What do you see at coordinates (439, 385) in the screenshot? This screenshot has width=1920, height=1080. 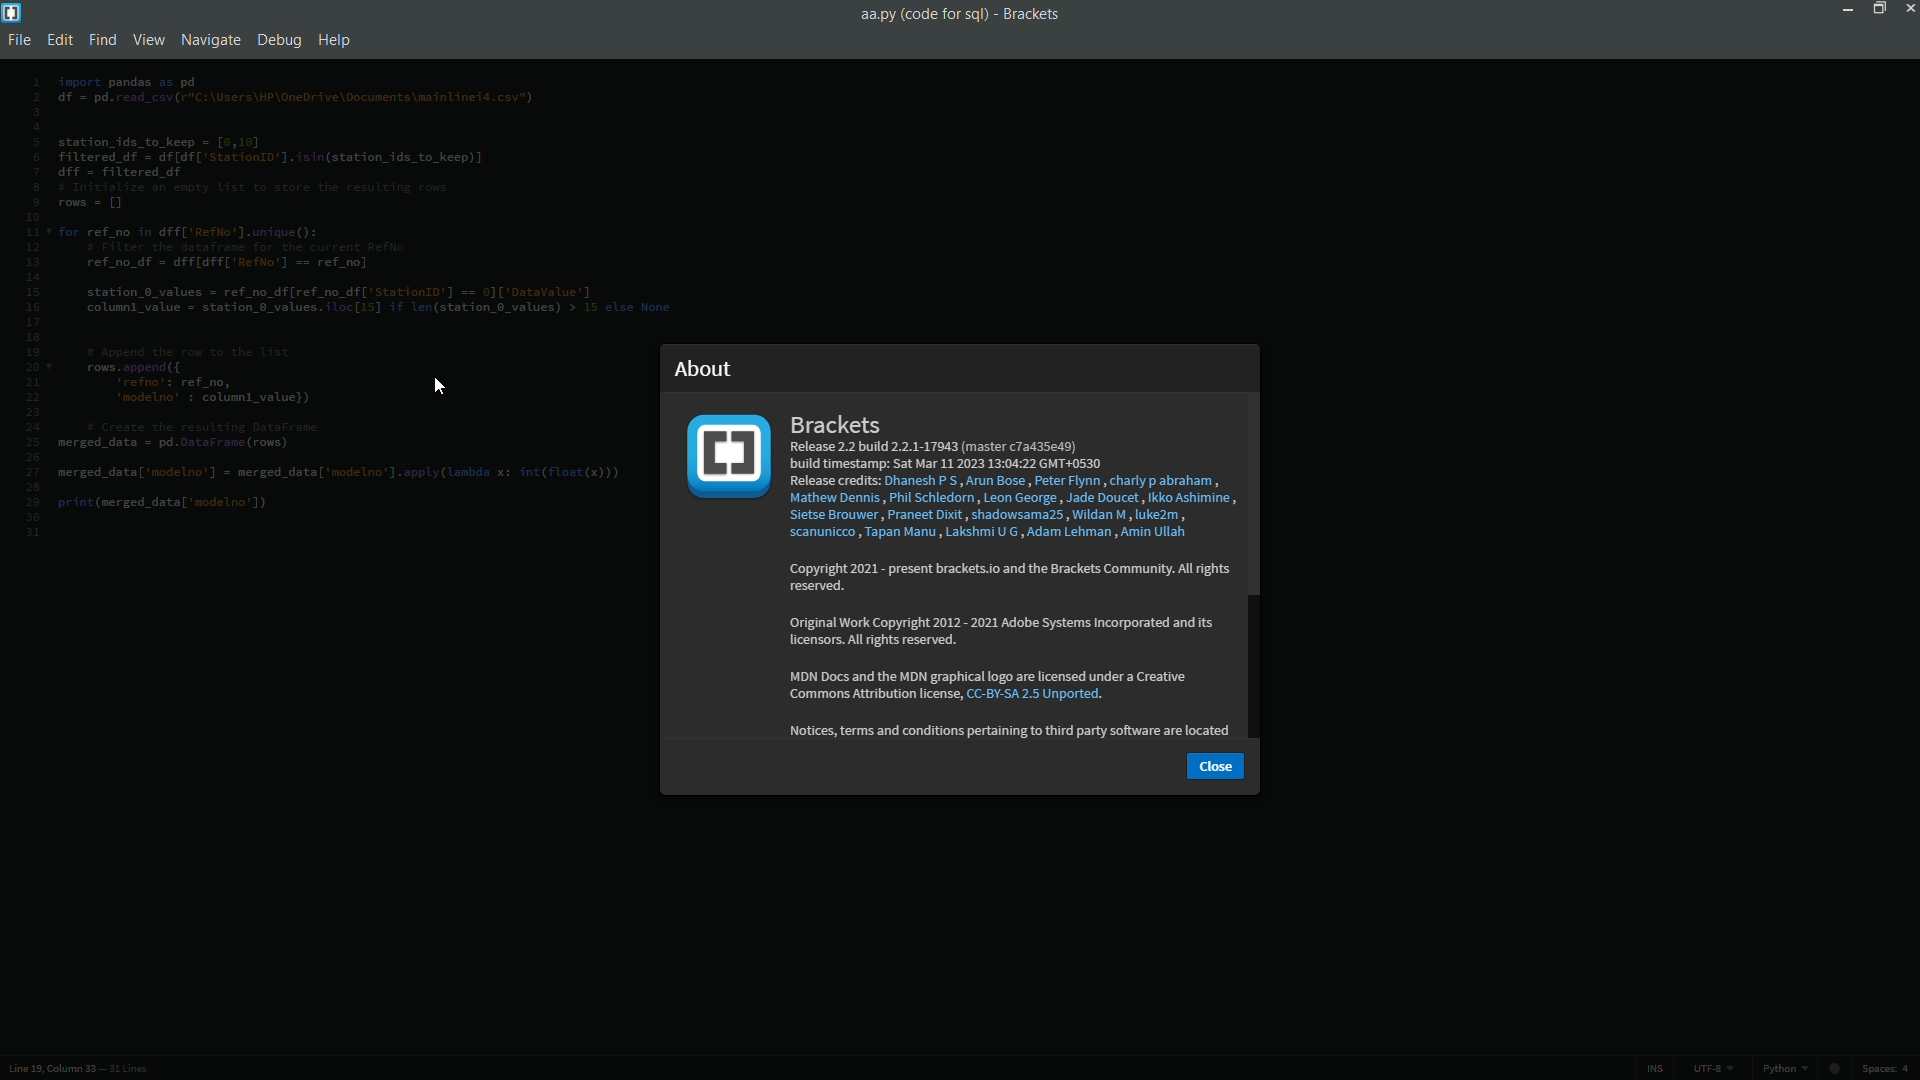 I see `cursor` at bounding box center [439, 385].